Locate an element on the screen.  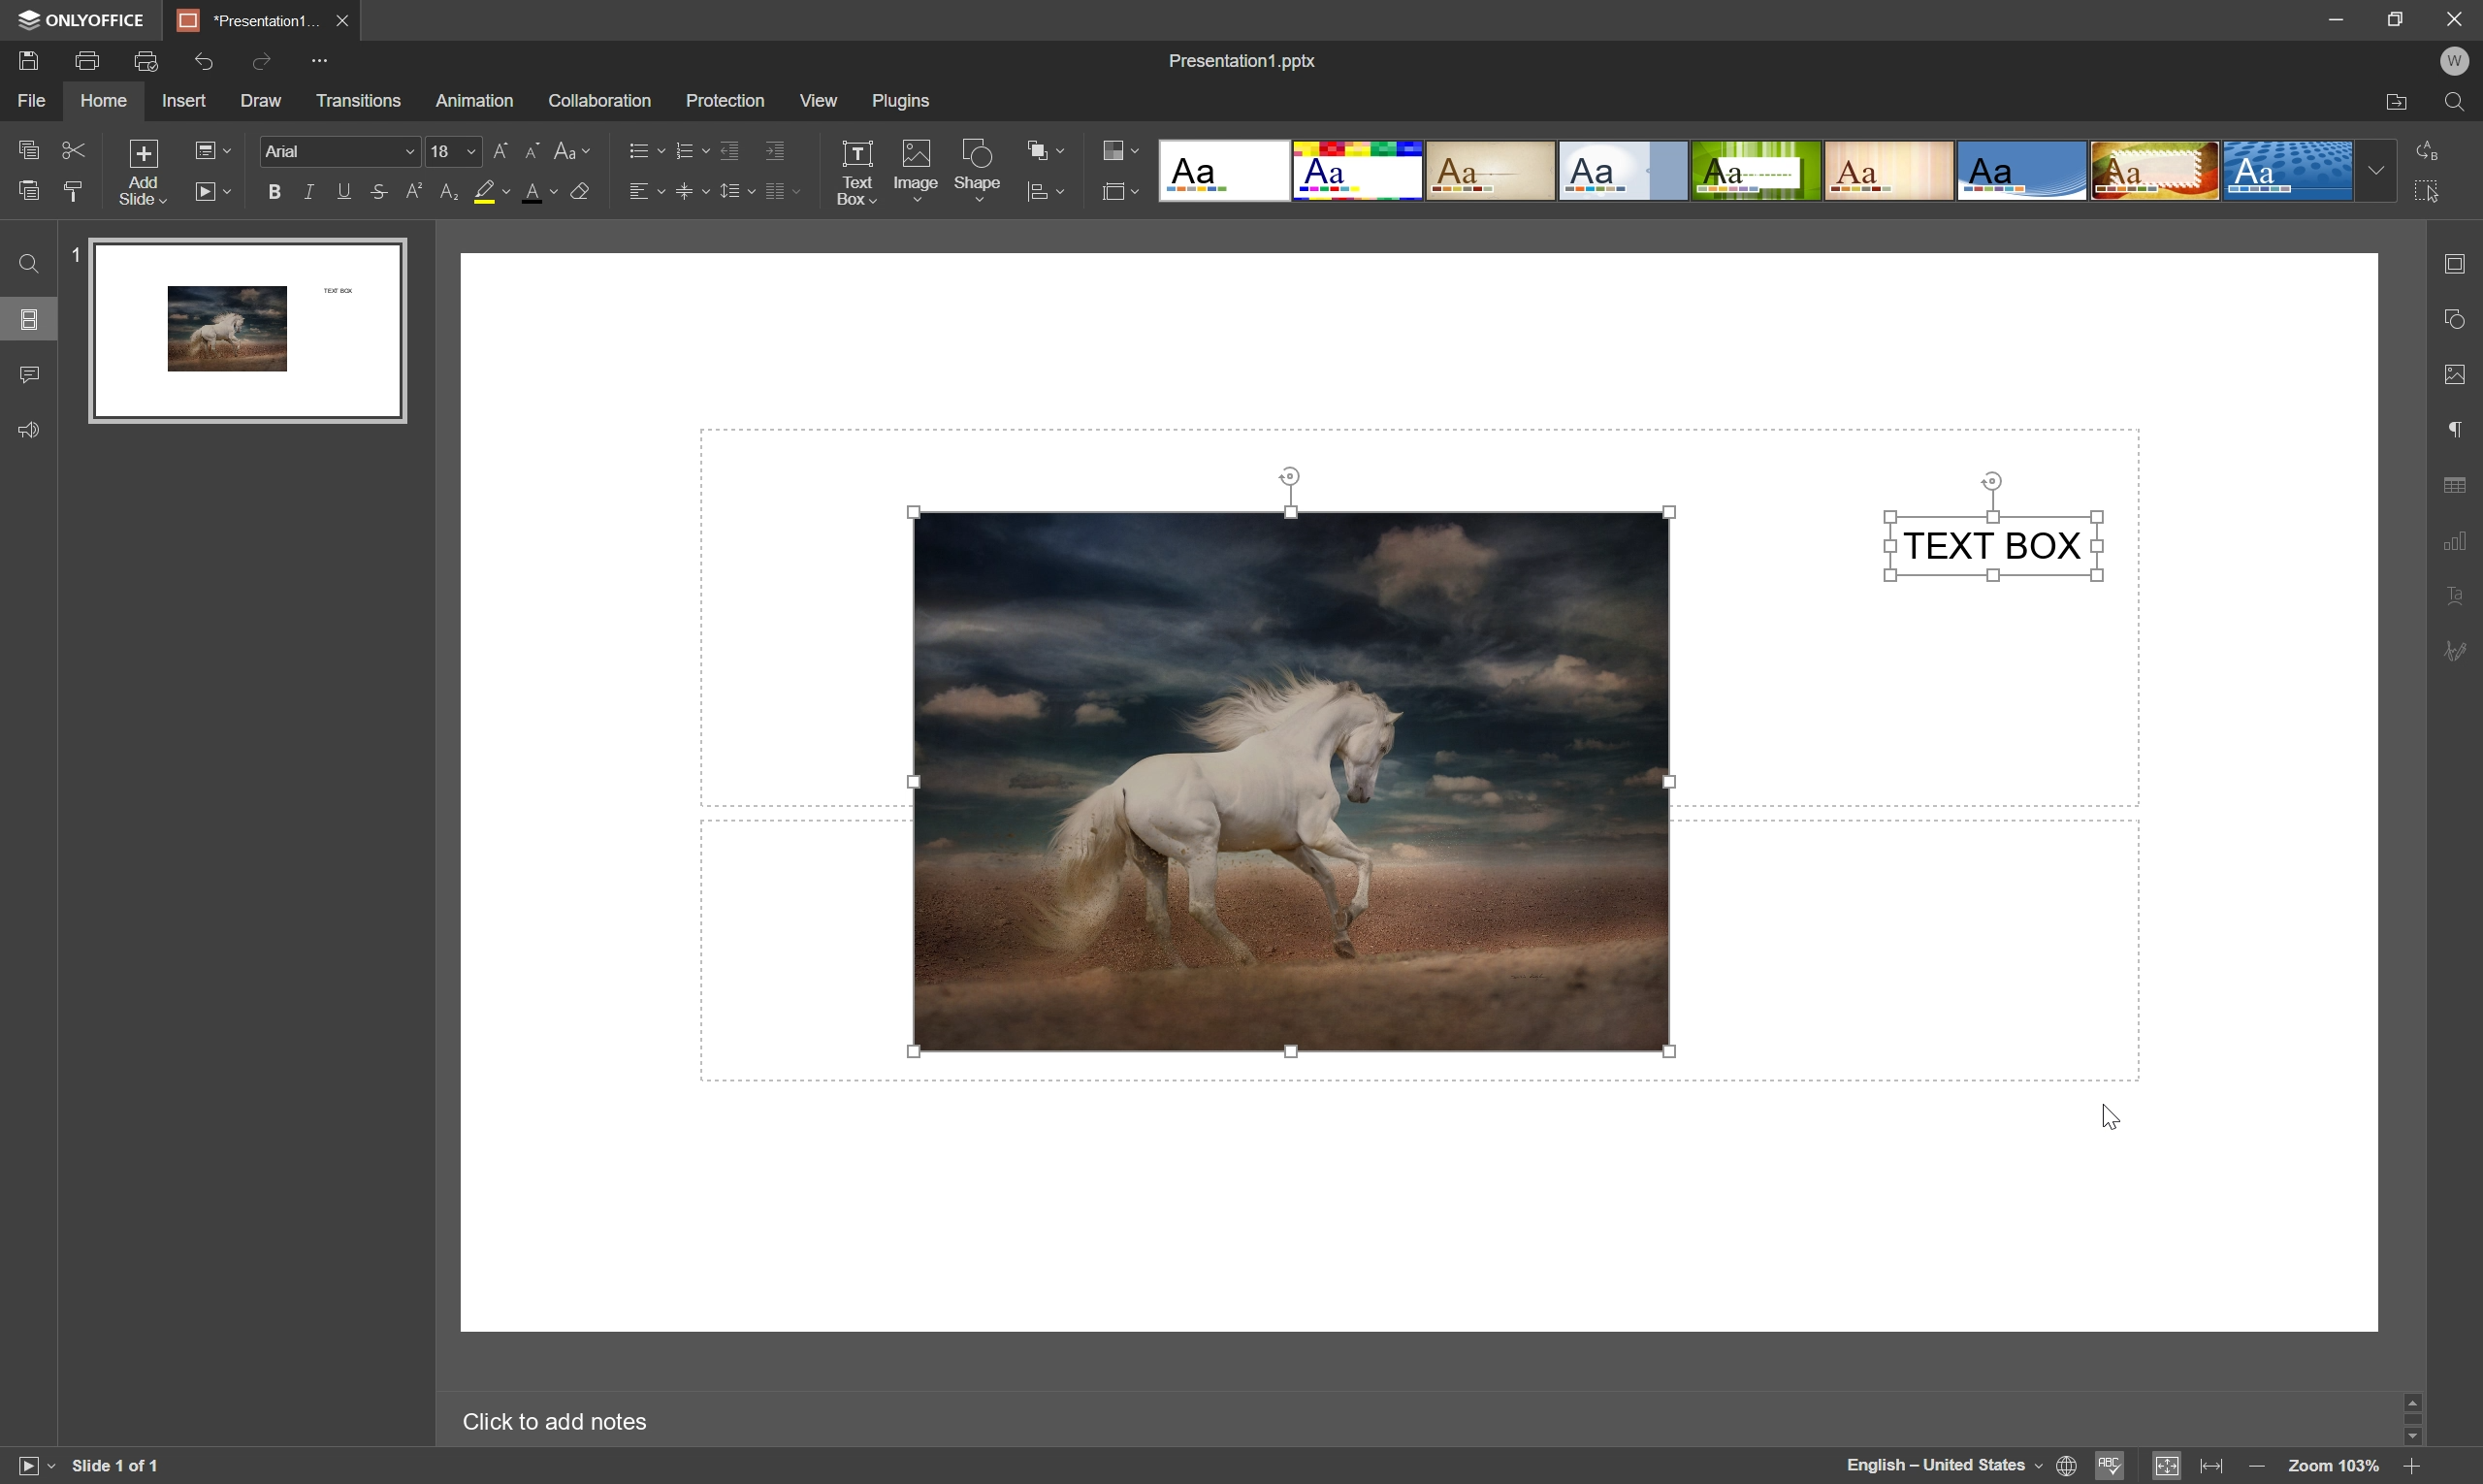
image is located at coordinates (914, 167).